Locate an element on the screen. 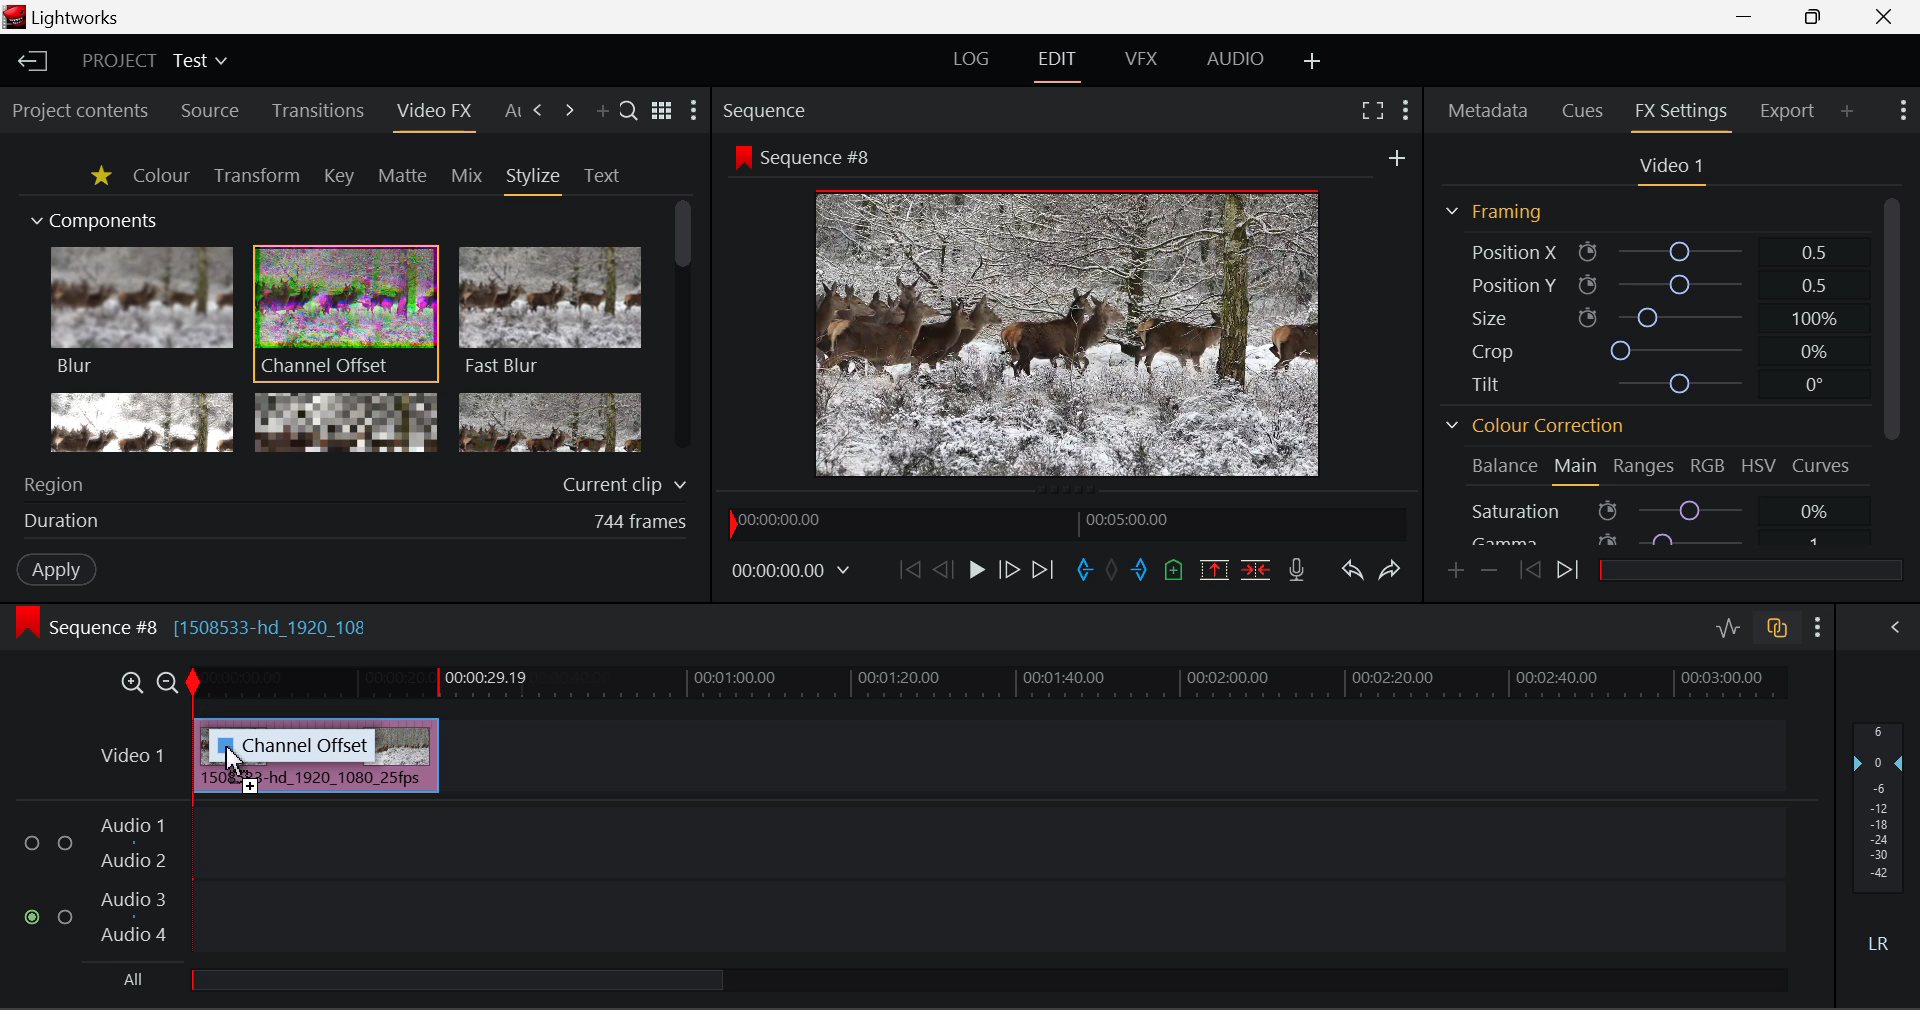 This screenshot has height=1010, width=1920. Window Title is located at coordinates (76, 18).